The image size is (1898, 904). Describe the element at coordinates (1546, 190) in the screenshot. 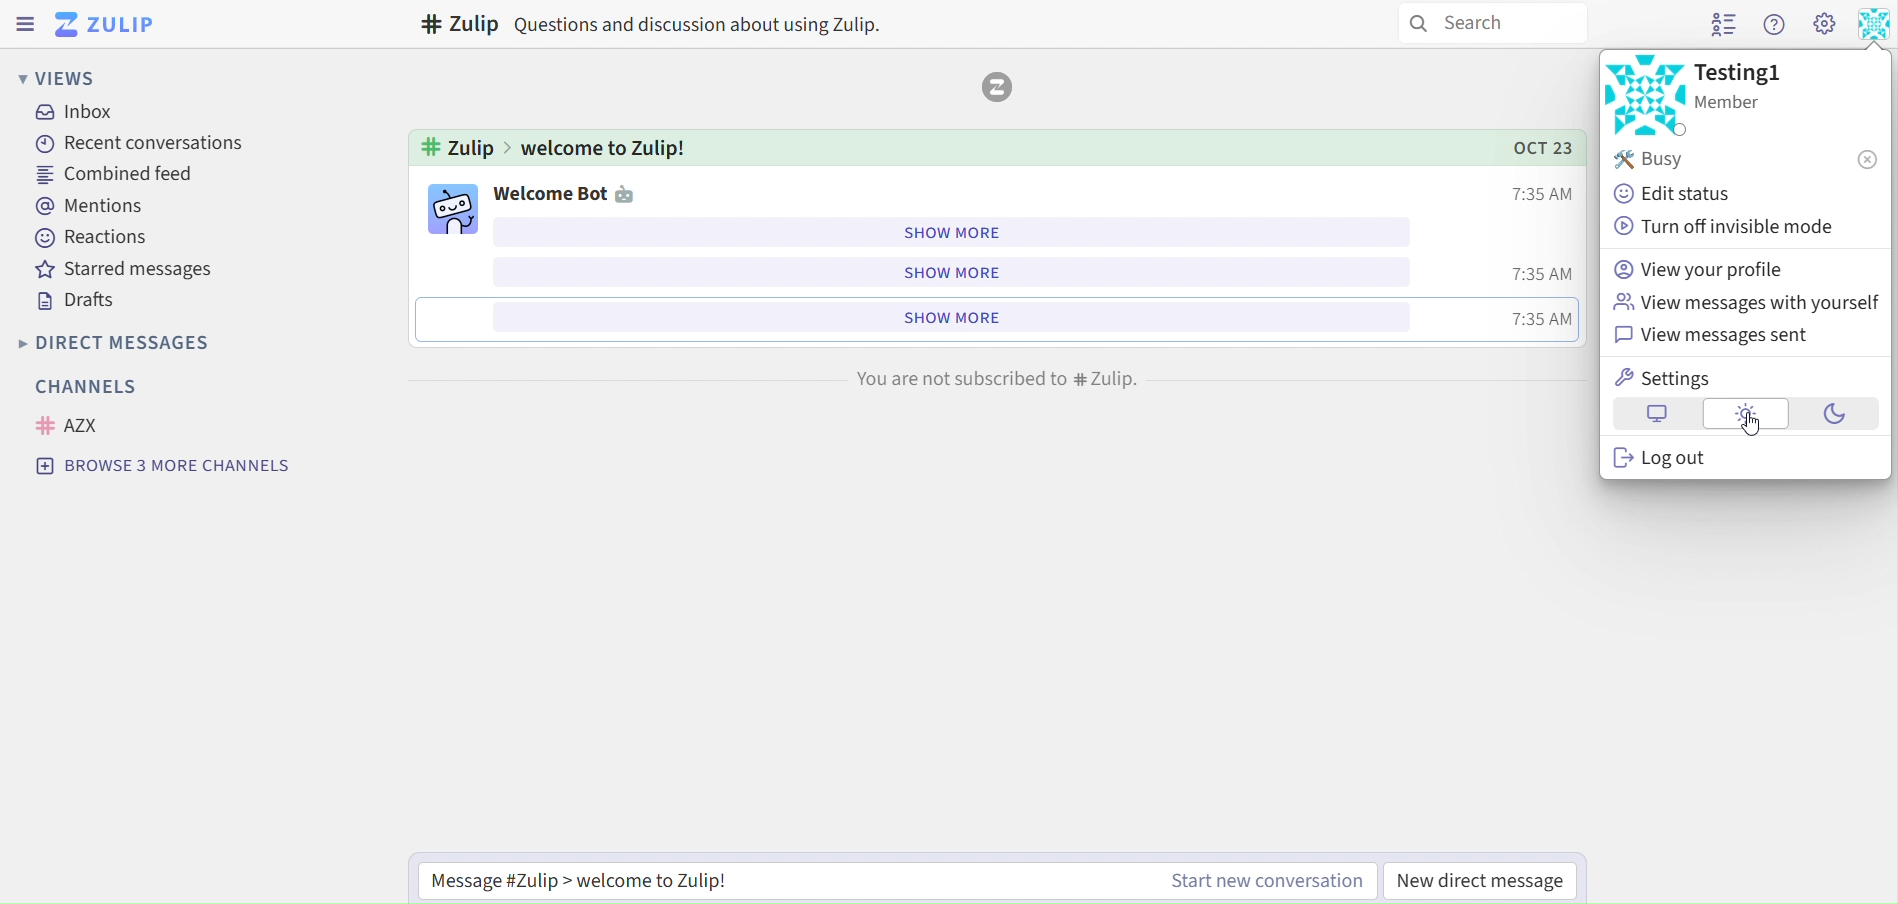

I see `time` at that location.